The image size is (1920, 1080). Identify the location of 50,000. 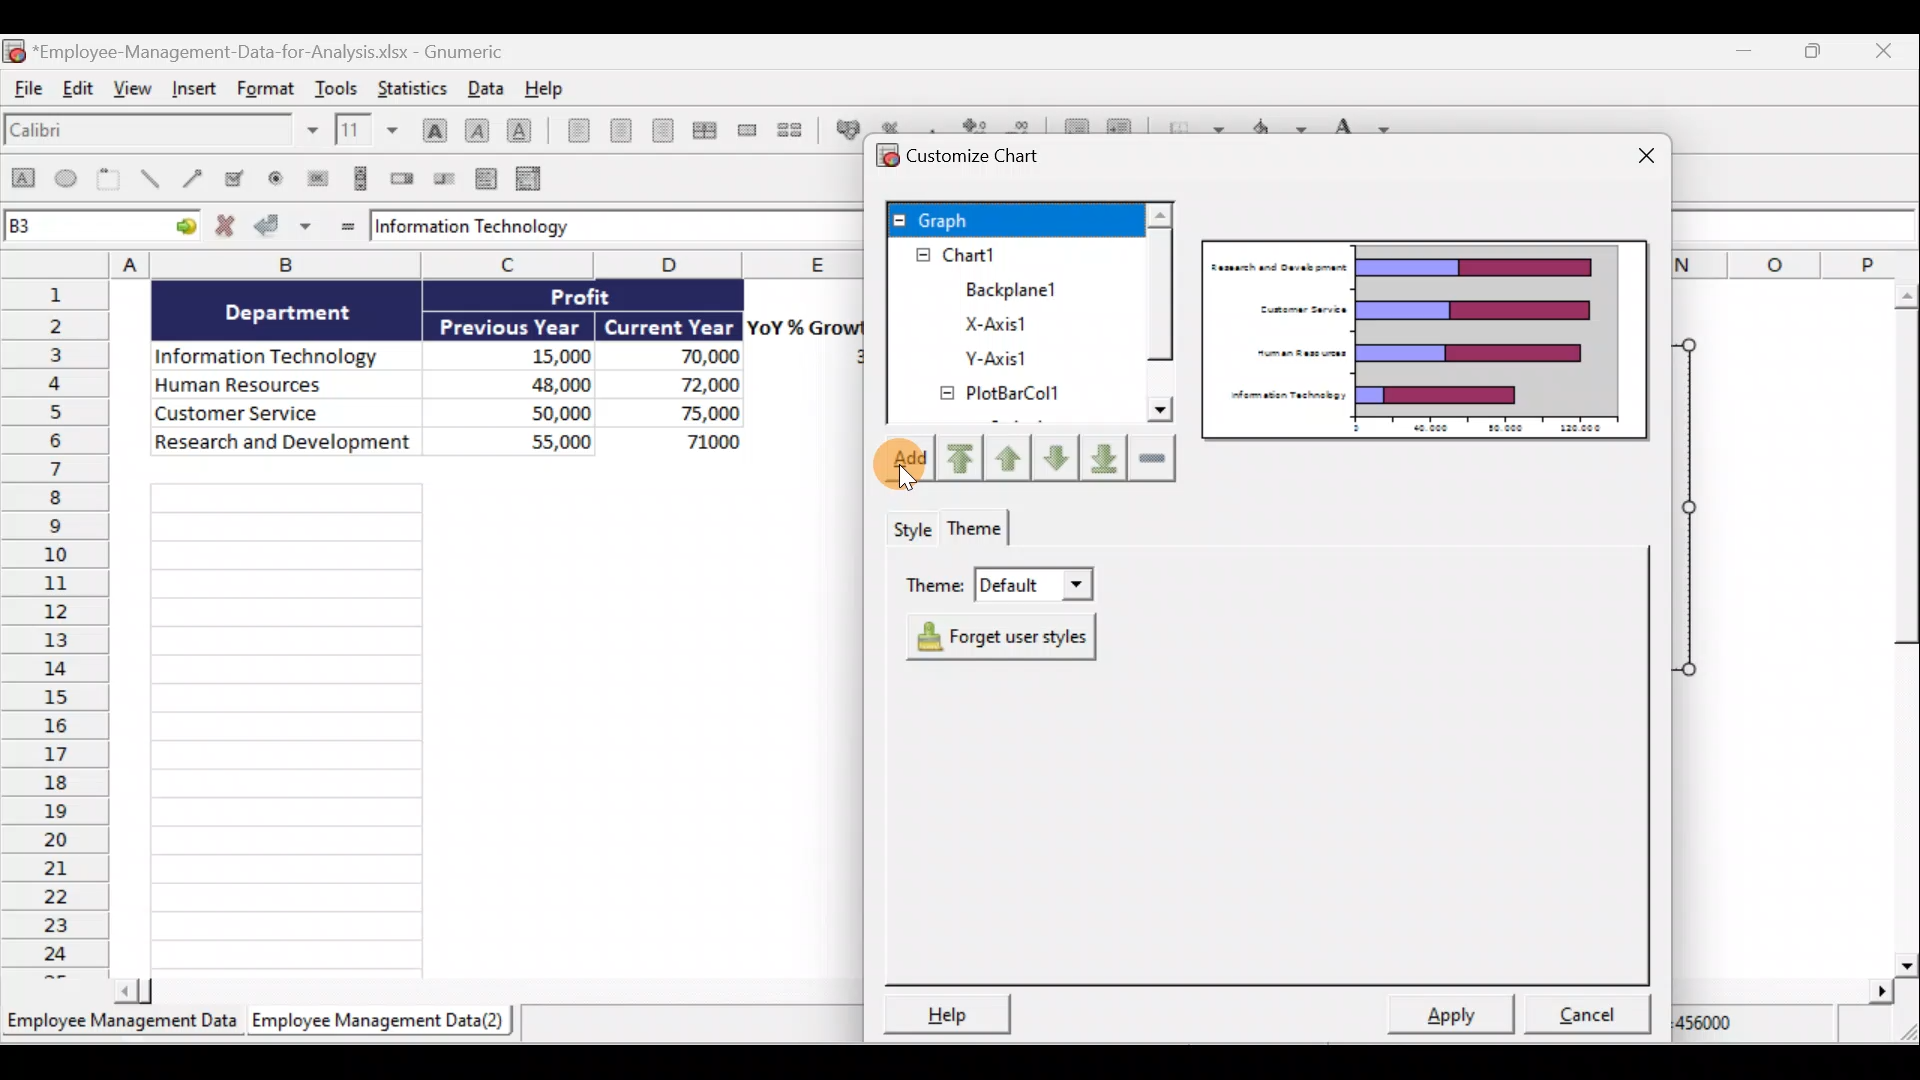
(540, 411).